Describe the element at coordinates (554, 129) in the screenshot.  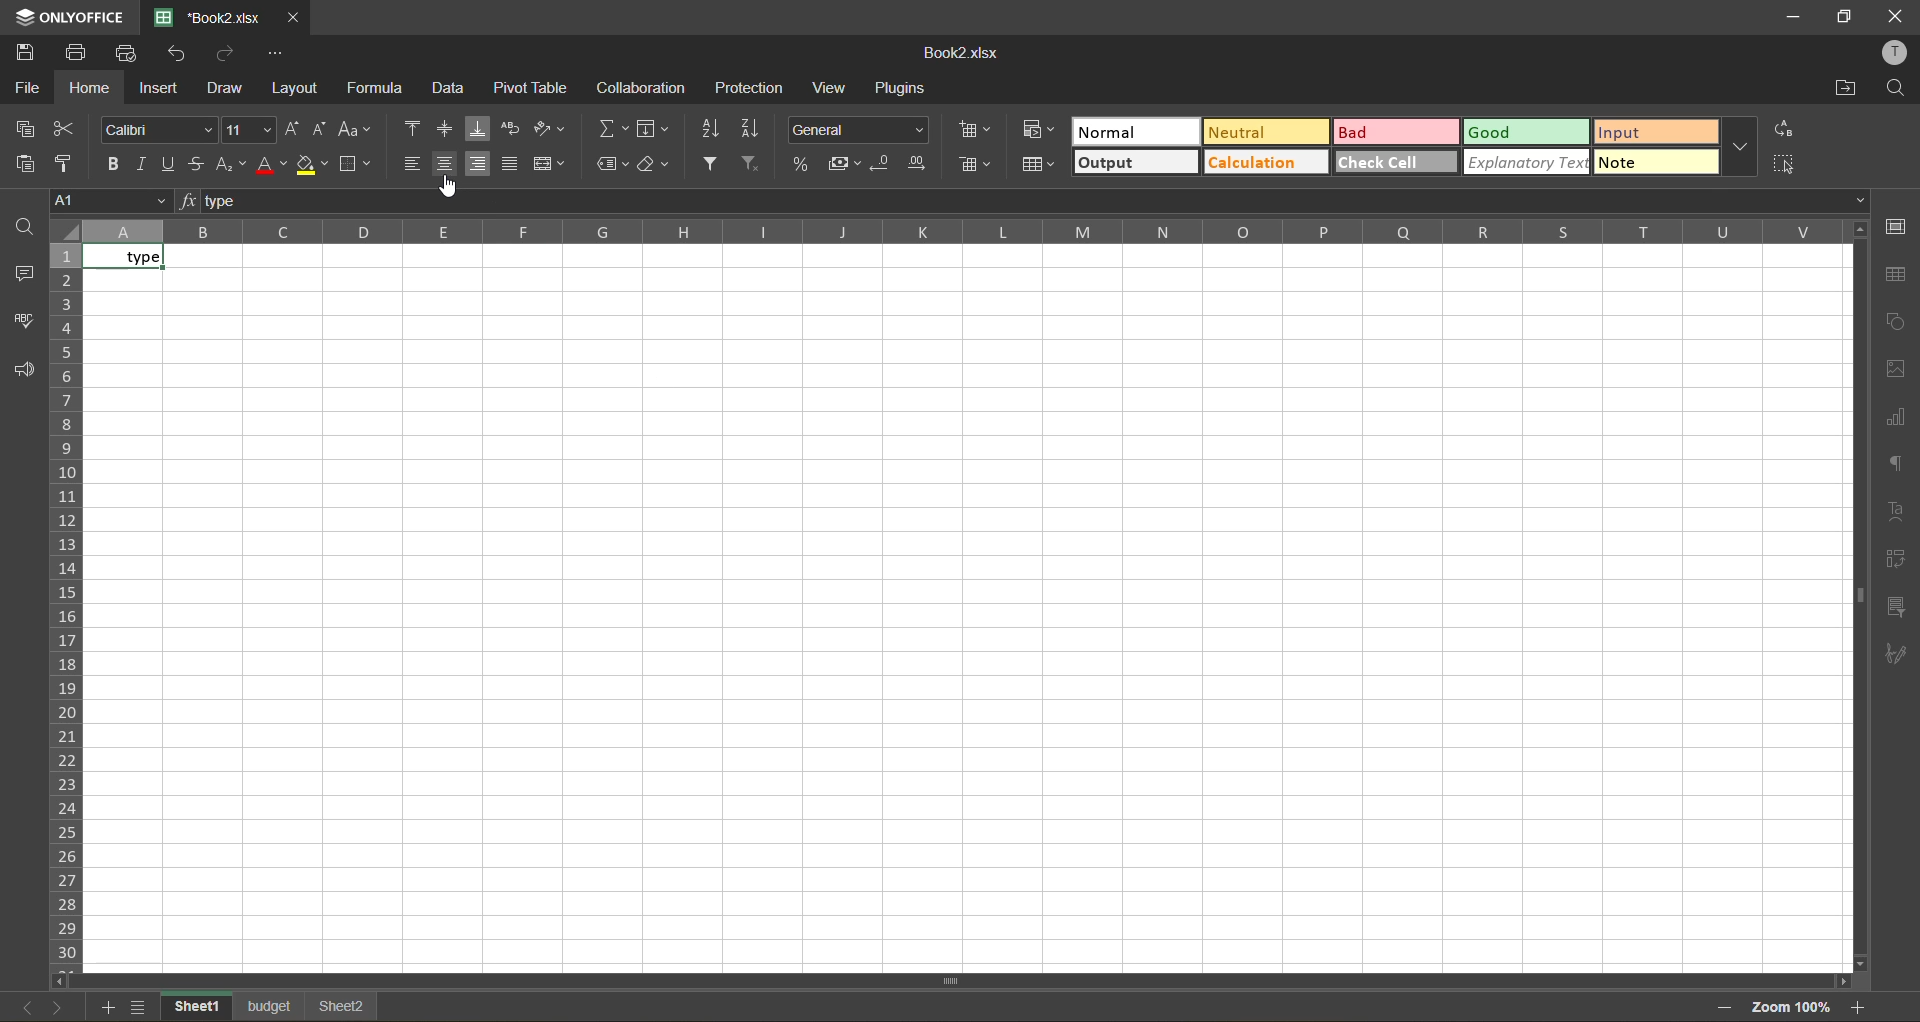
I see `orientation` at that location.